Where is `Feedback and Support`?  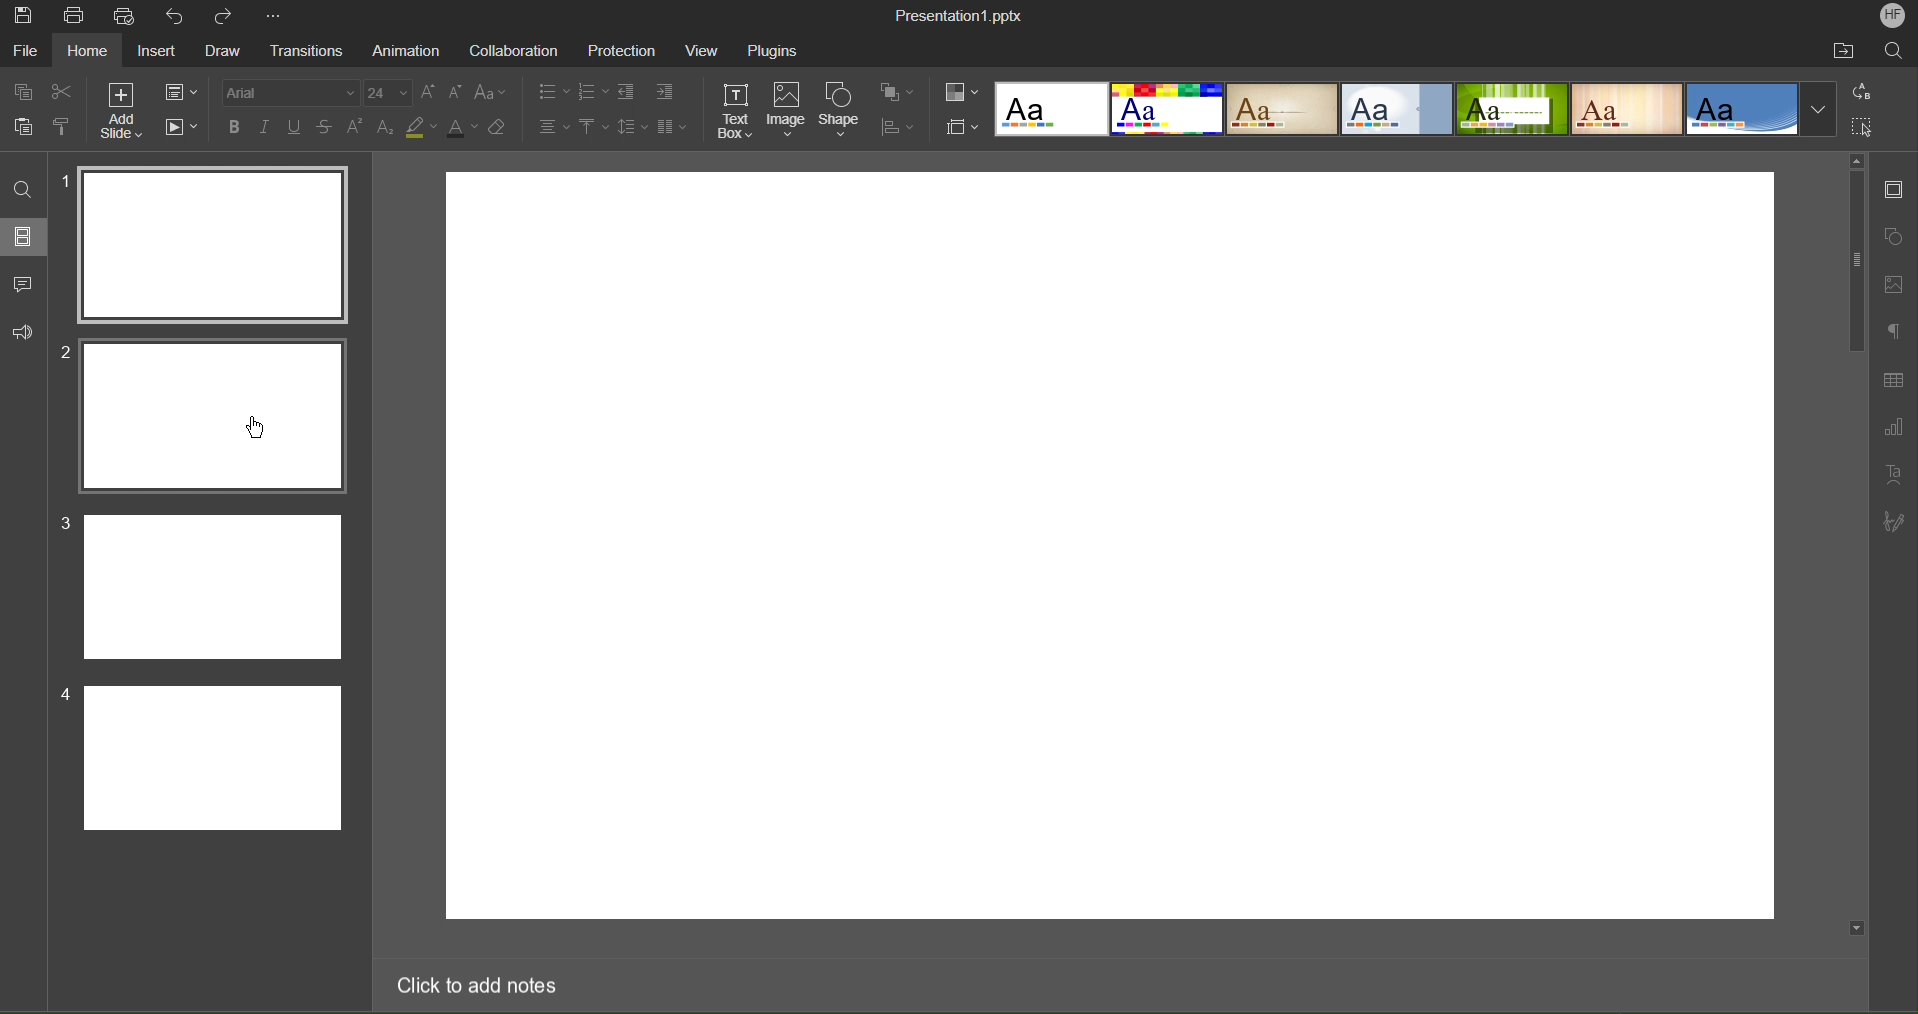
Feedback and Support is located at coordinates (23, 334).